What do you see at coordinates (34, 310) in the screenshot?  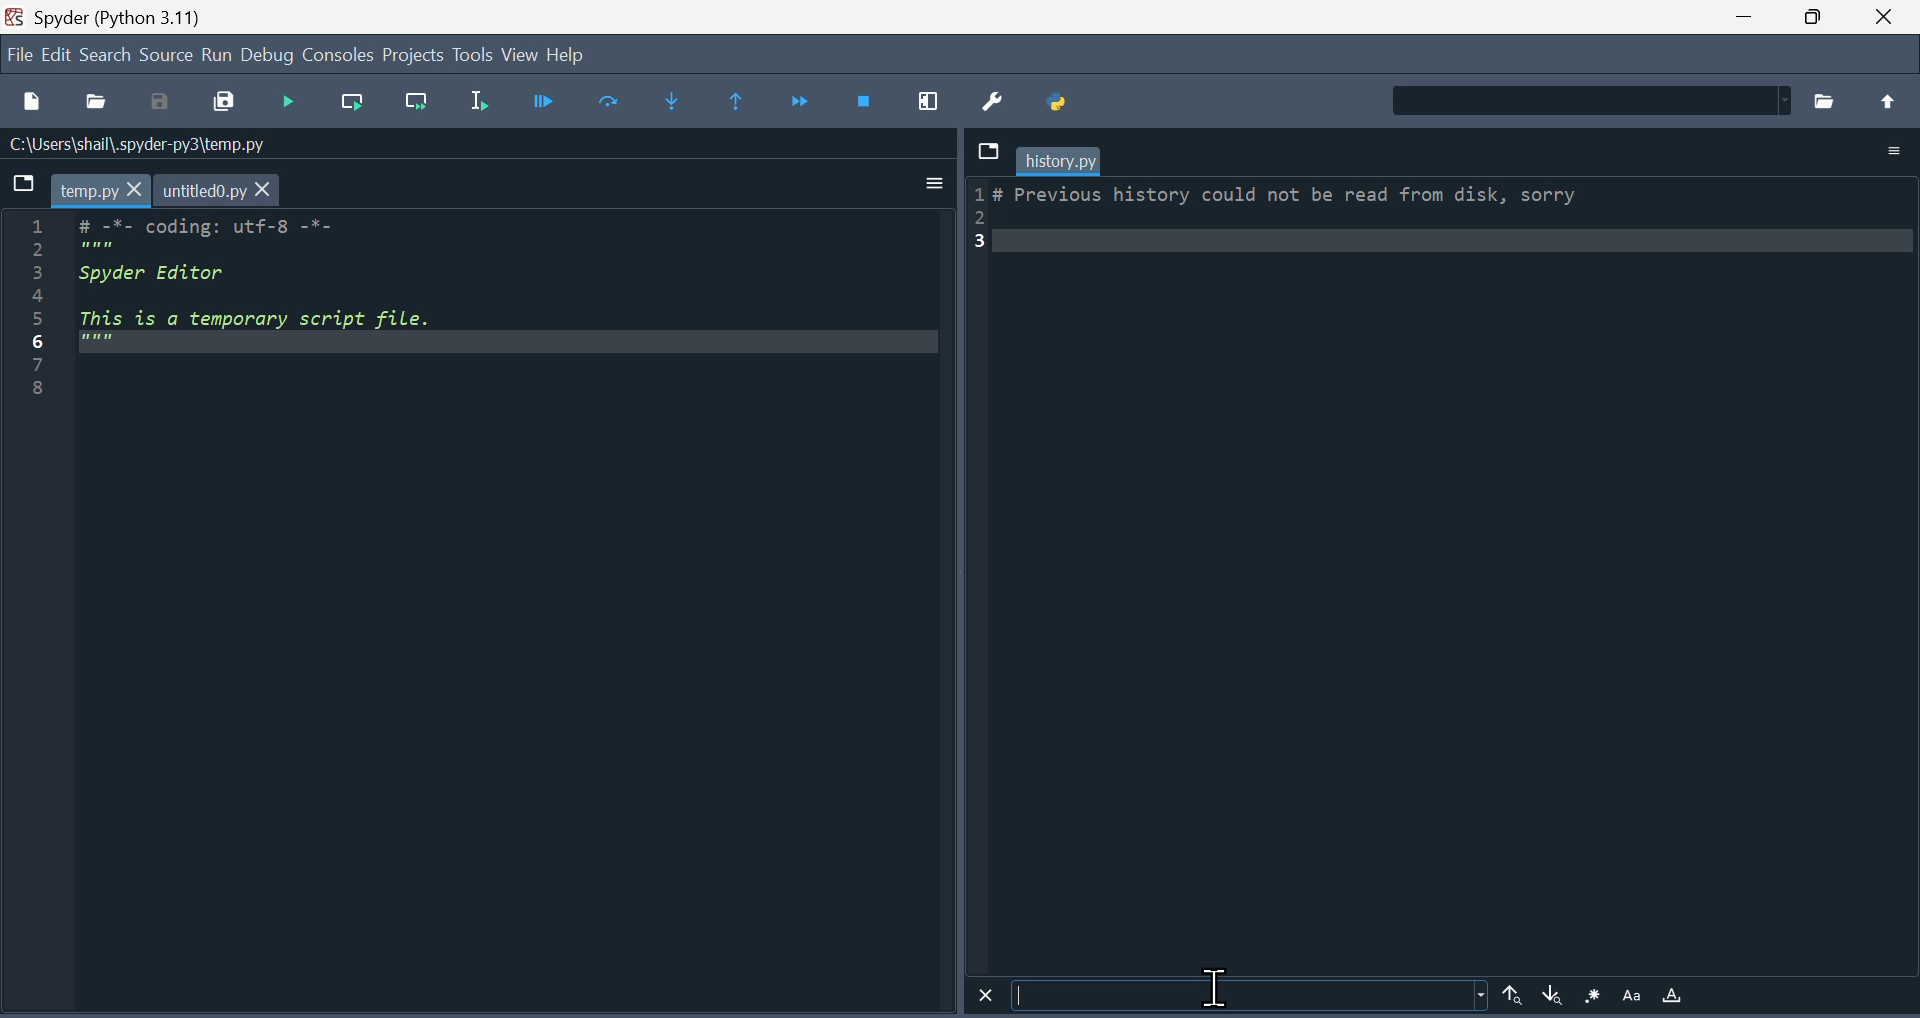 I see `serial numbers 1-8` at bounding box center [34, 310].